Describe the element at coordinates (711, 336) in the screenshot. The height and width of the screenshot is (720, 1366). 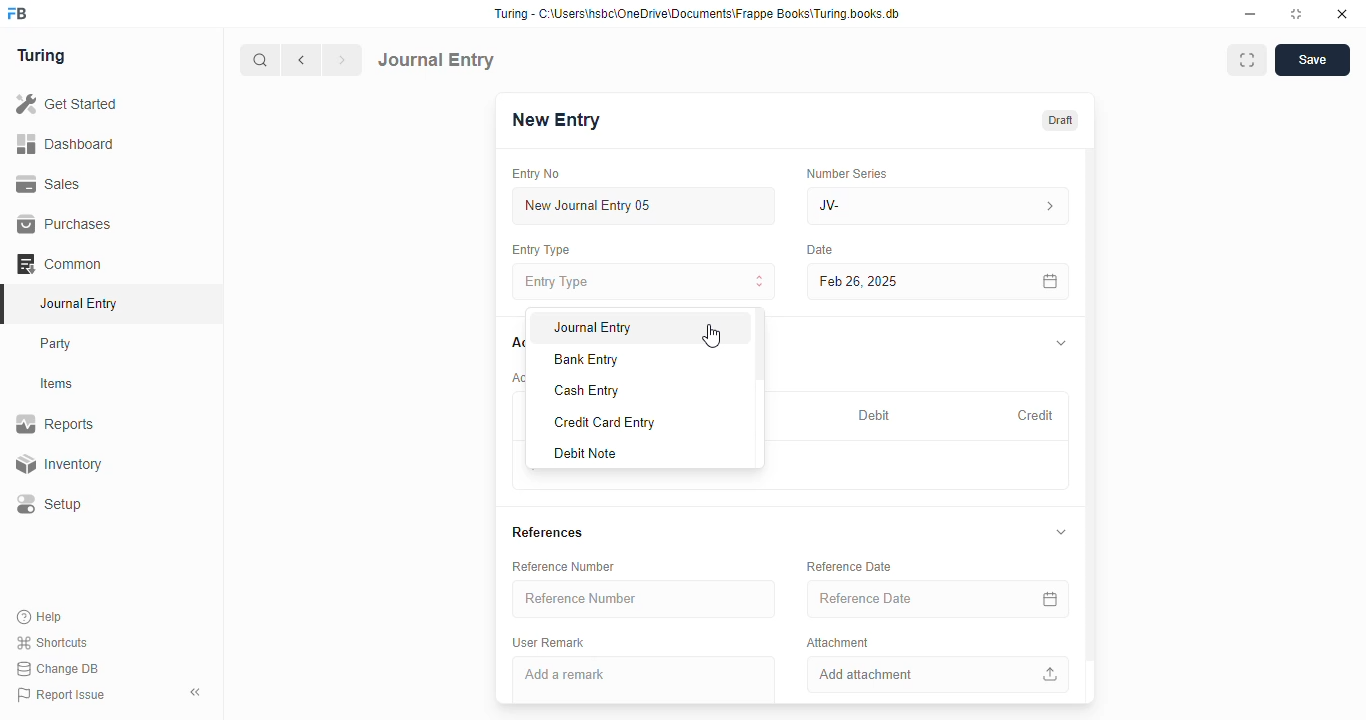
I see `cursor` at that location.